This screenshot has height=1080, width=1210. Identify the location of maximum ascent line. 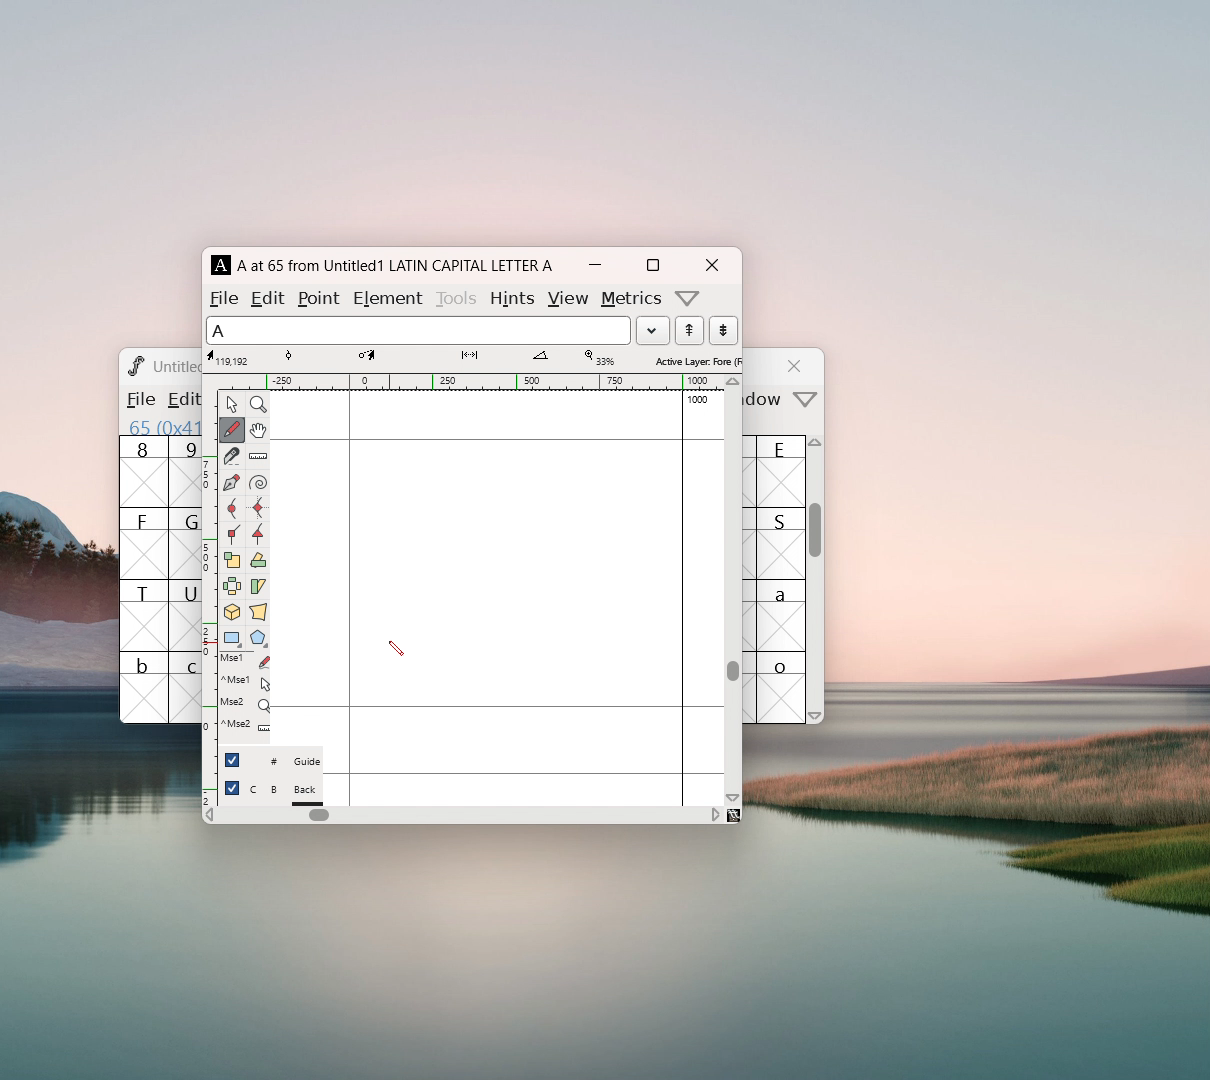
(497, 440).